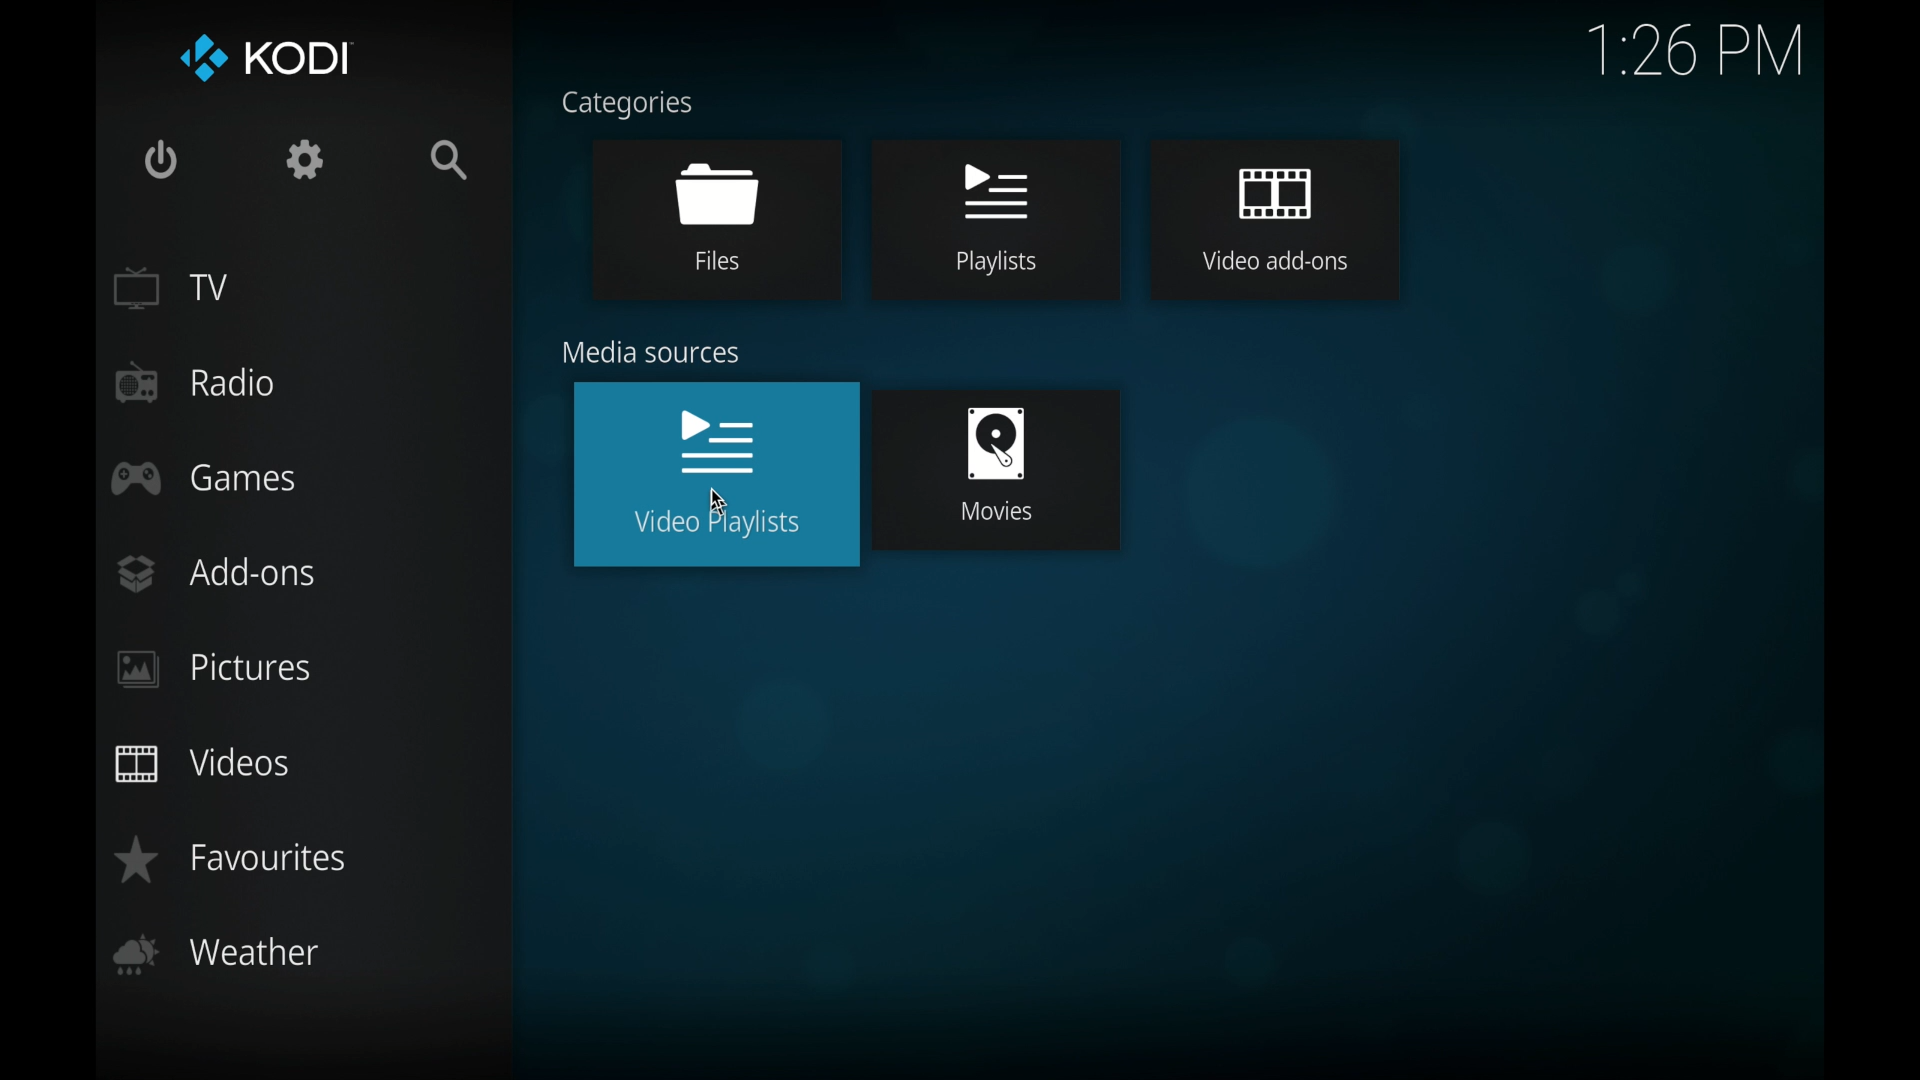  What do you see at coordinates (215, 955) in the screenshot?
I see `weather` at bounding box center [215, 955].